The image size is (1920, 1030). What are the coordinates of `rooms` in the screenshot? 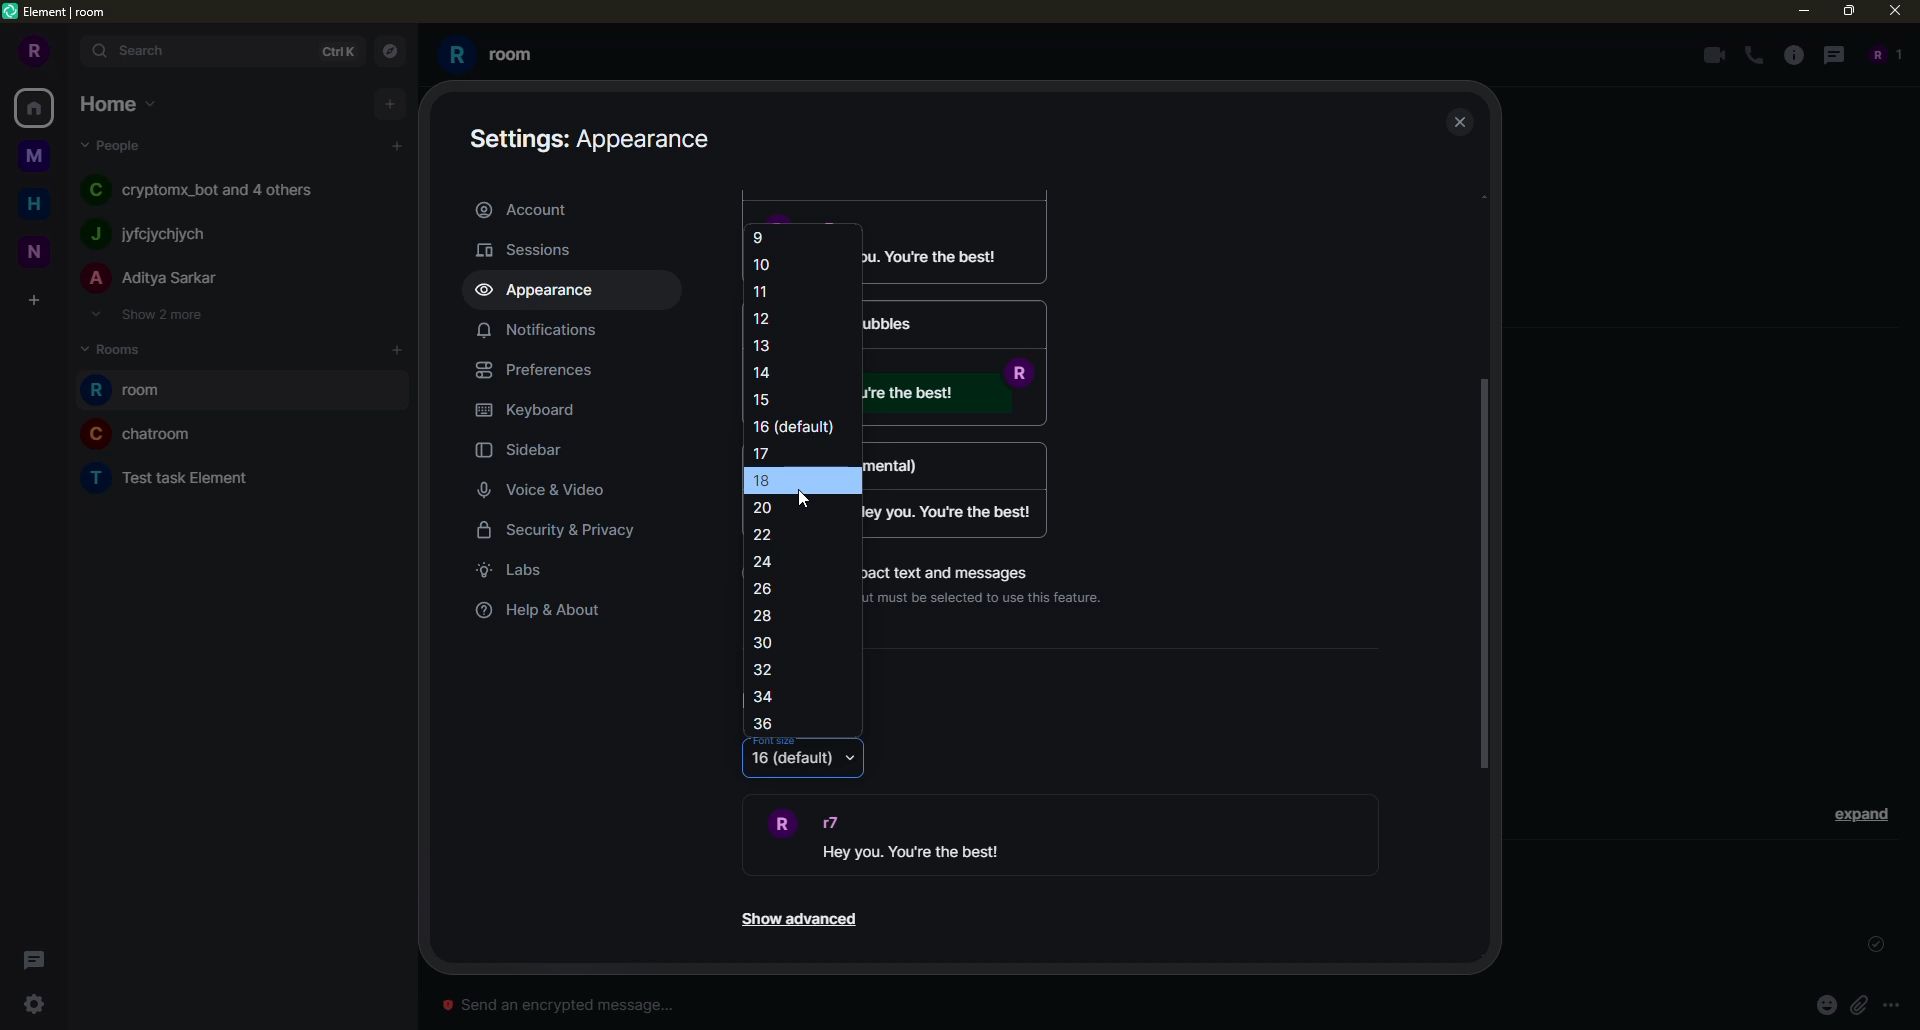 It's located at (120, 347).